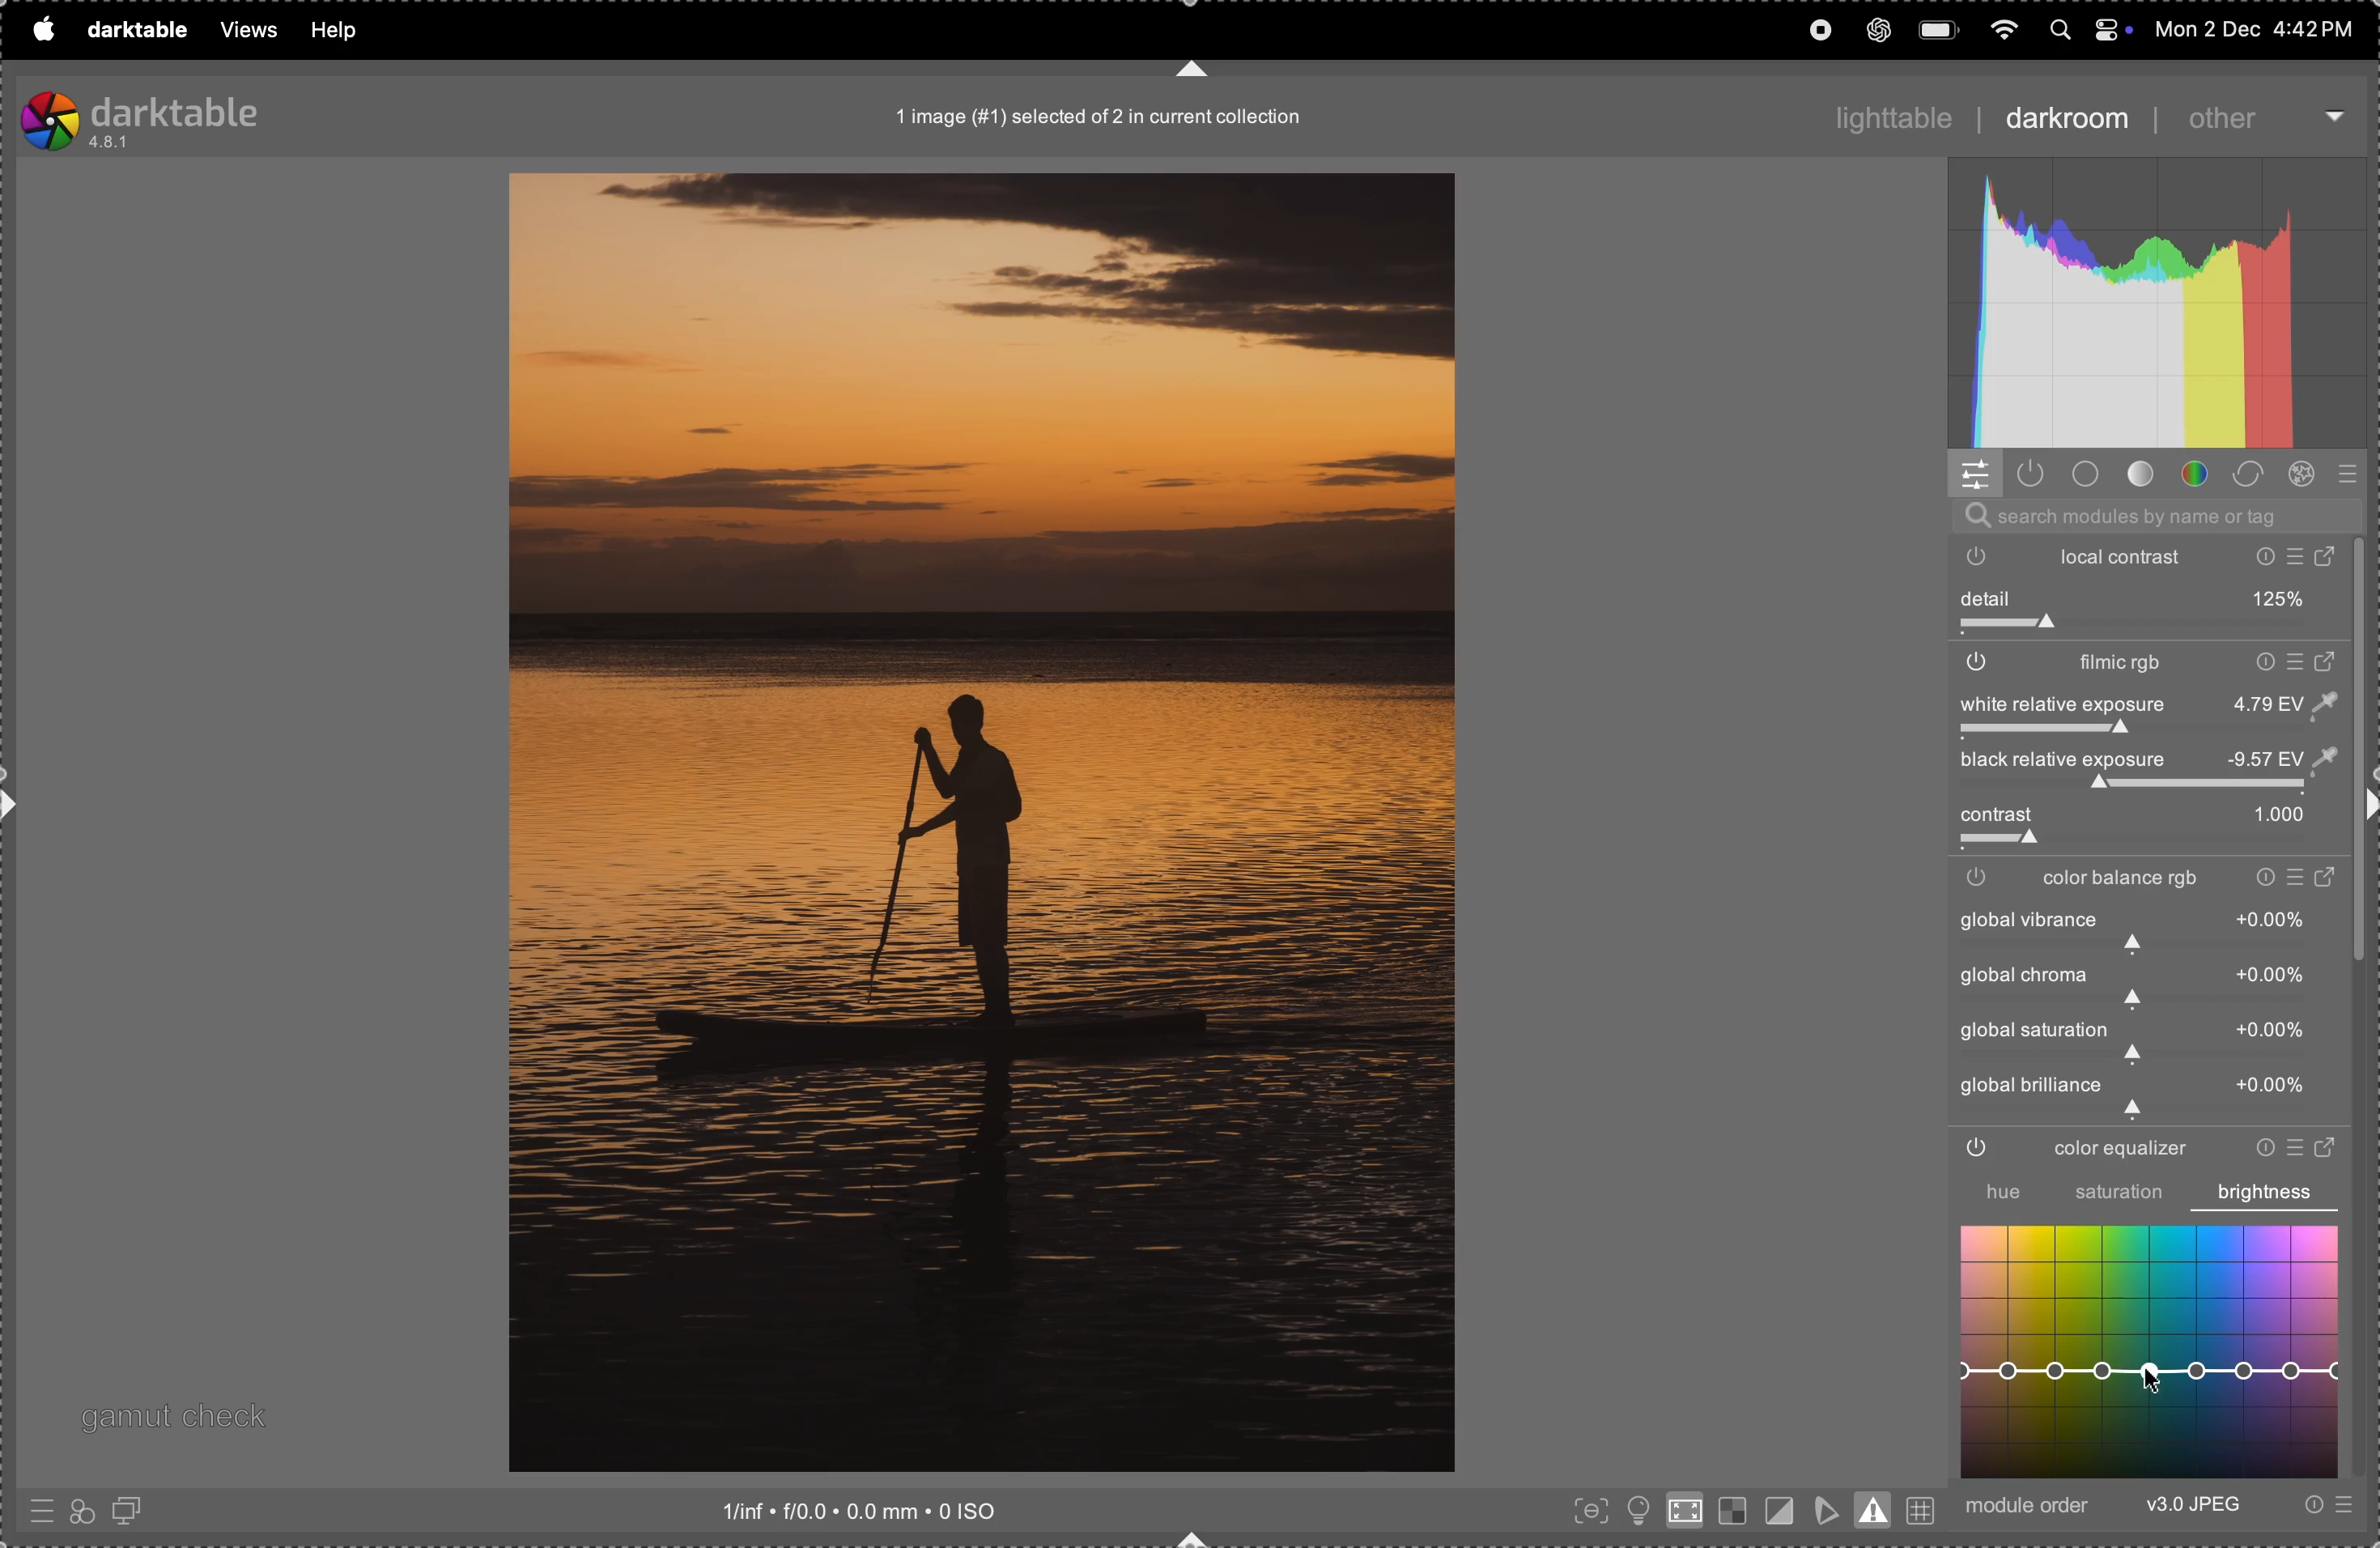 The height and width of the screenshot is (1548, 2380). Describe the element at coordinates (2150, 1382) in the screenshot. I see `cursor` at that location.